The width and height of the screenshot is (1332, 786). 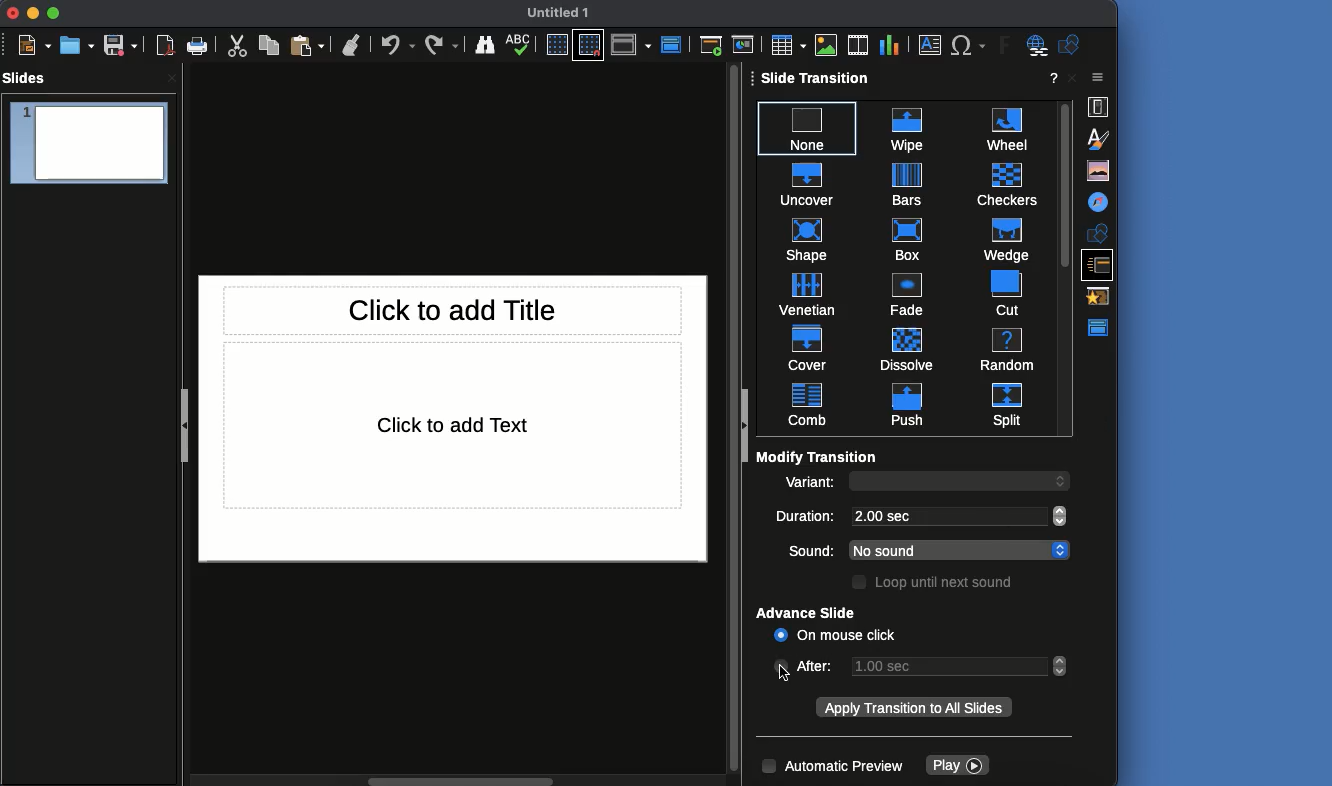 What do you see at coordinates (810, 485) in the screenshot?
I see `Variant` at bounding box center [810, 485].